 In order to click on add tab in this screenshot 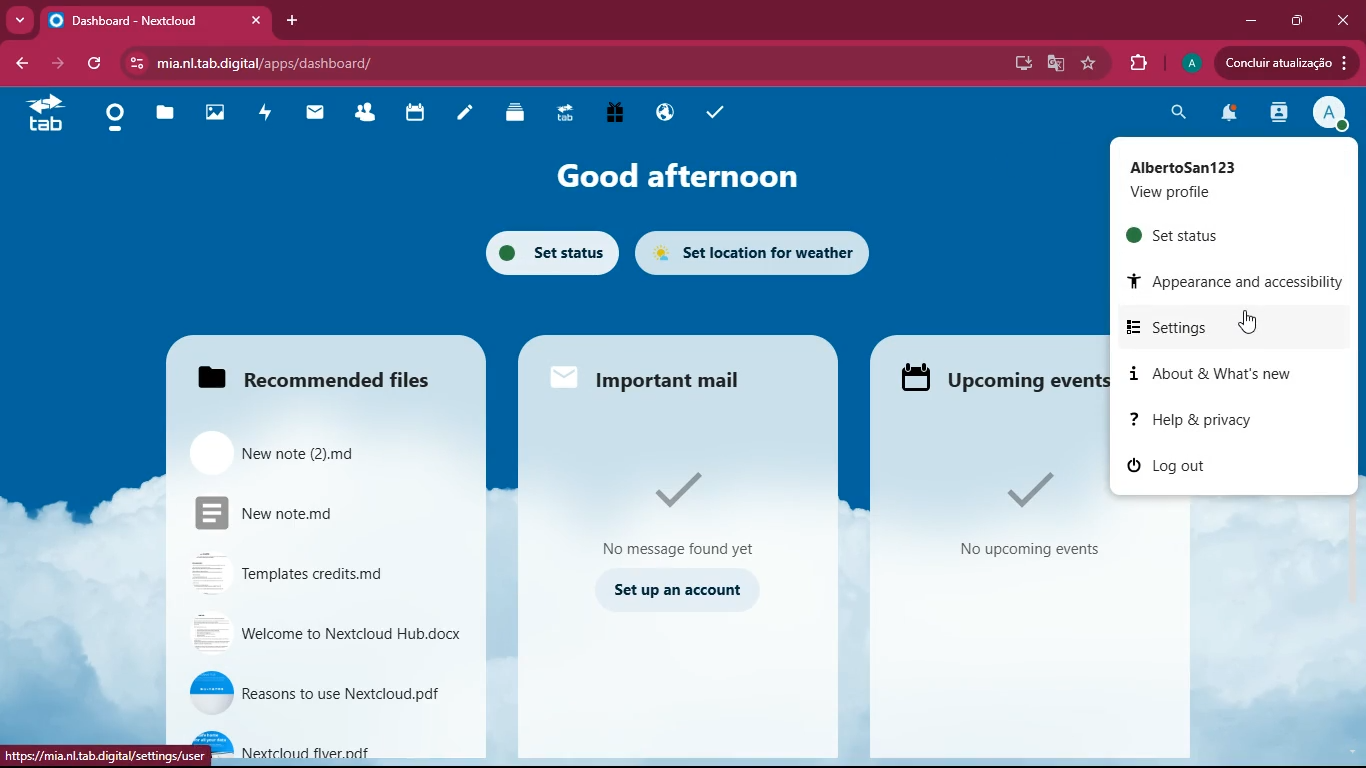, I will do `click(293, 18)`.